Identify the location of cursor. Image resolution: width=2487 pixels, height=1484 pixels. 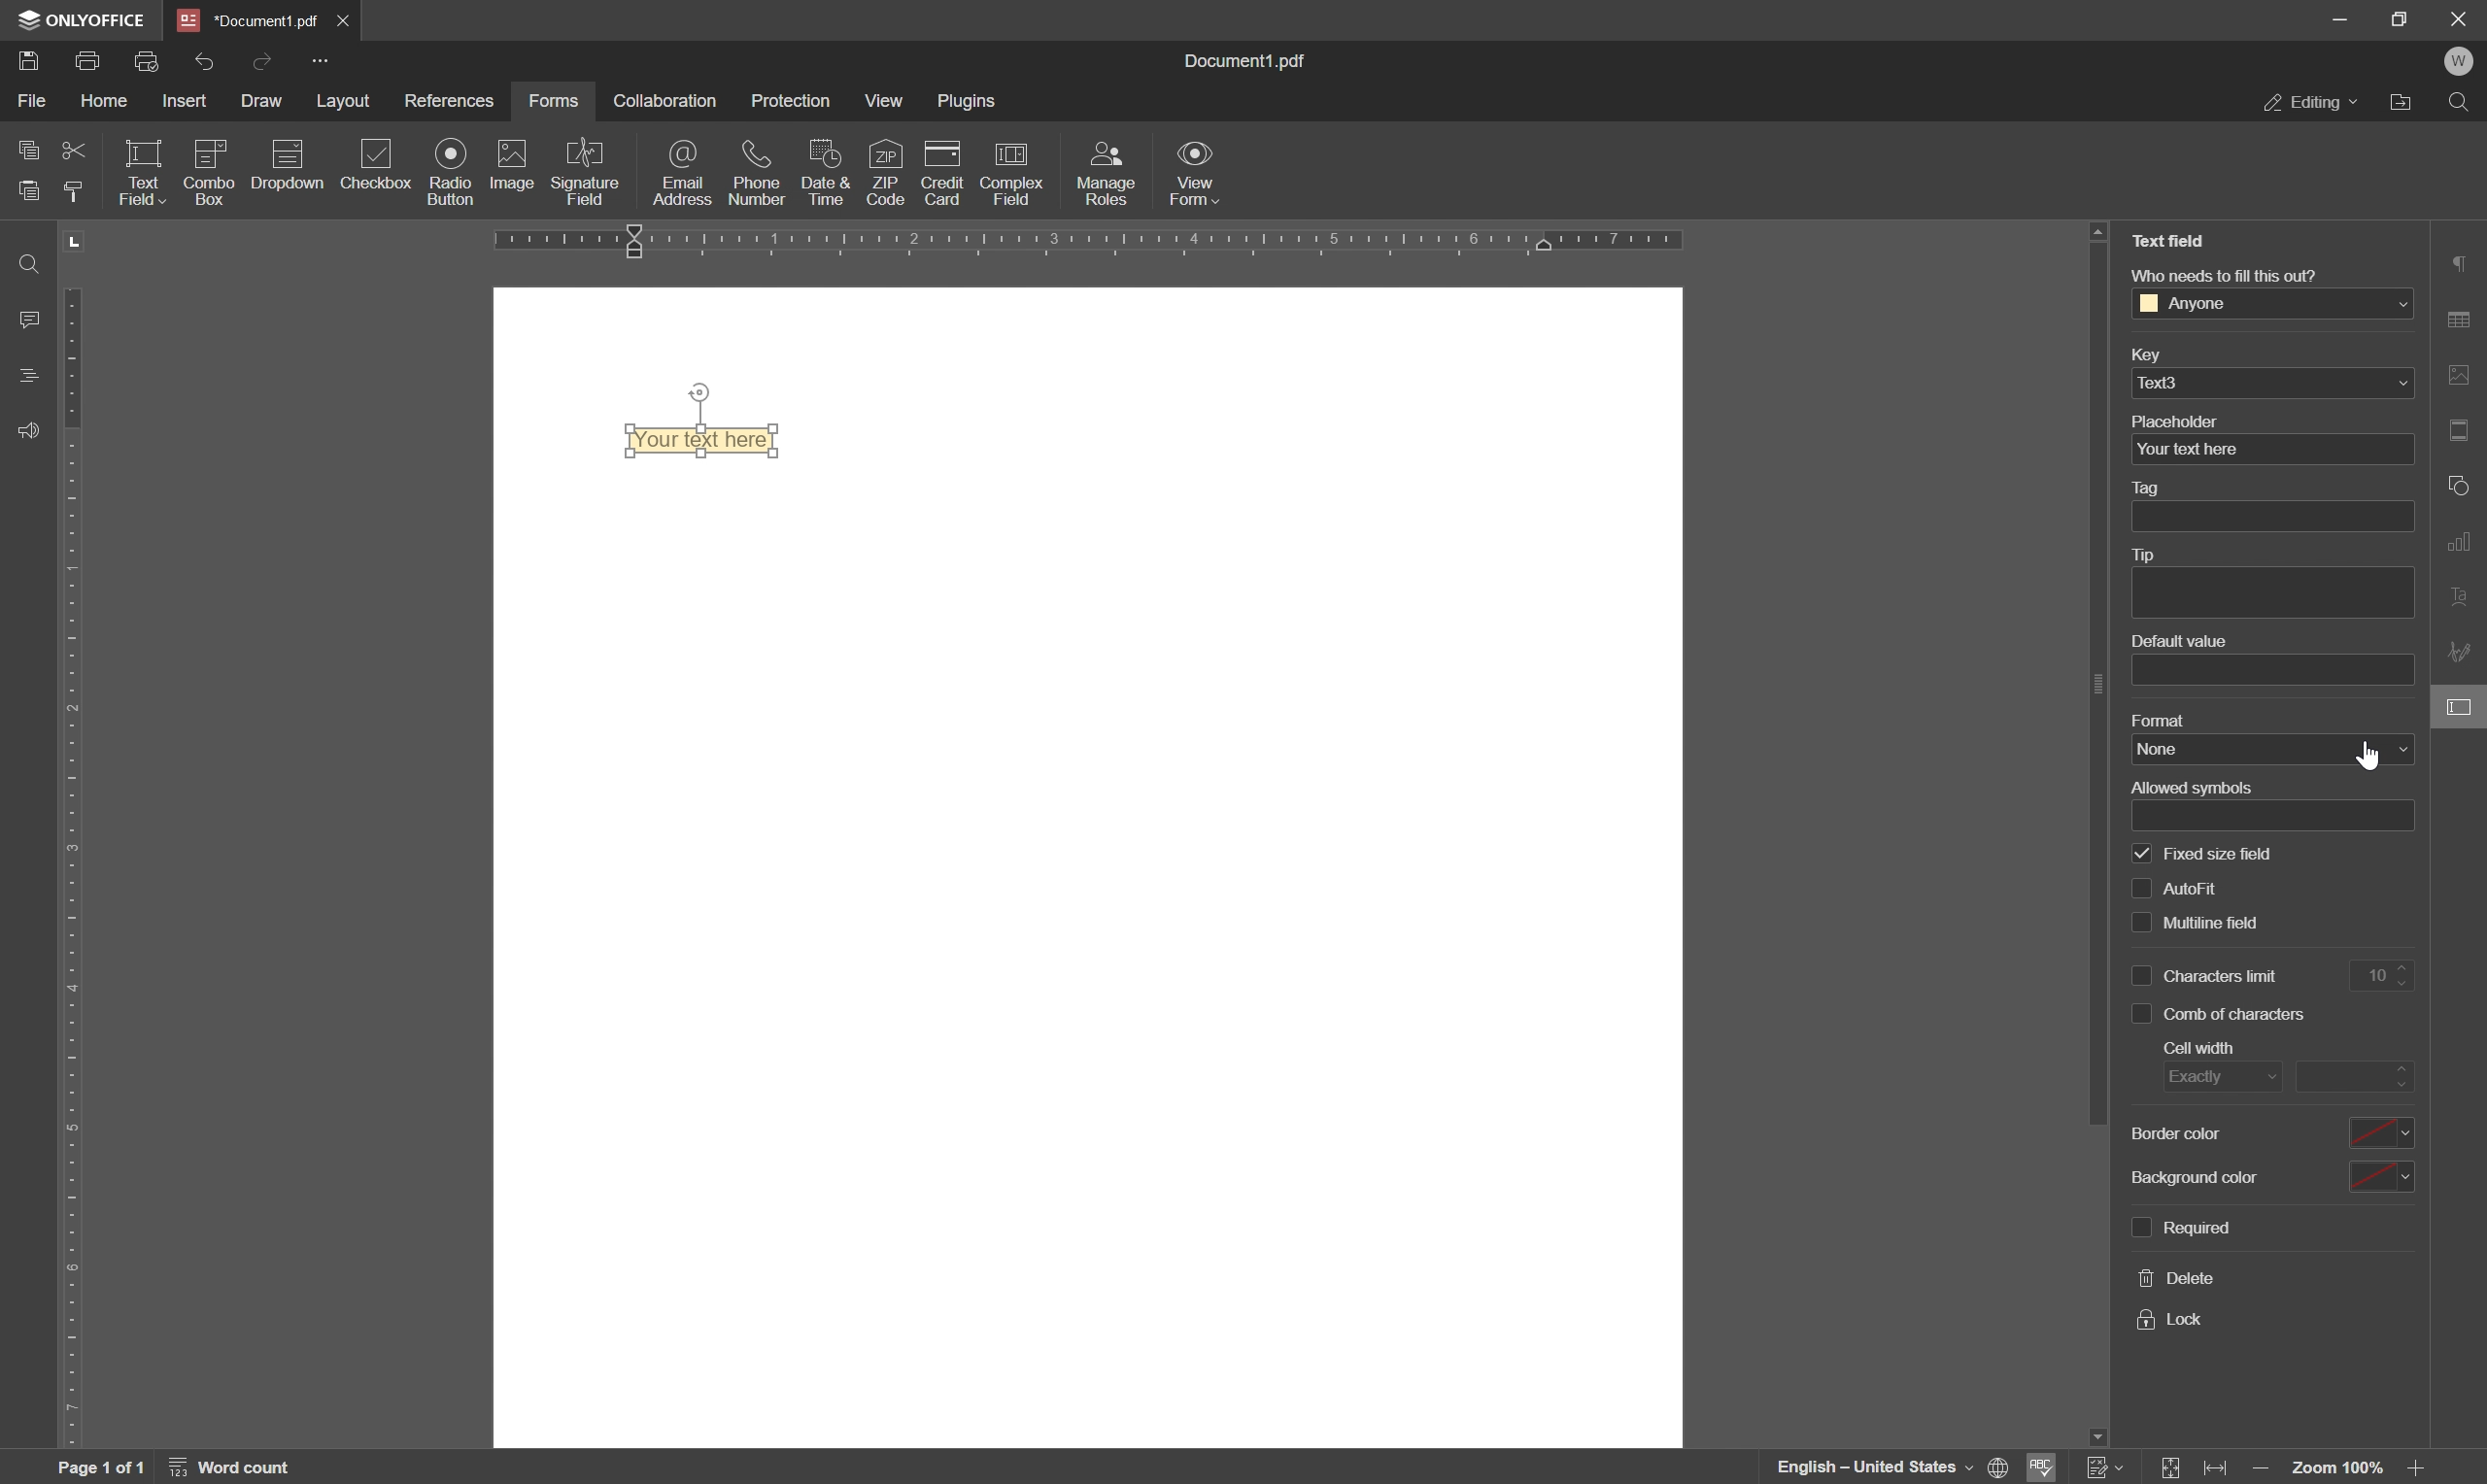
(2368, 754).